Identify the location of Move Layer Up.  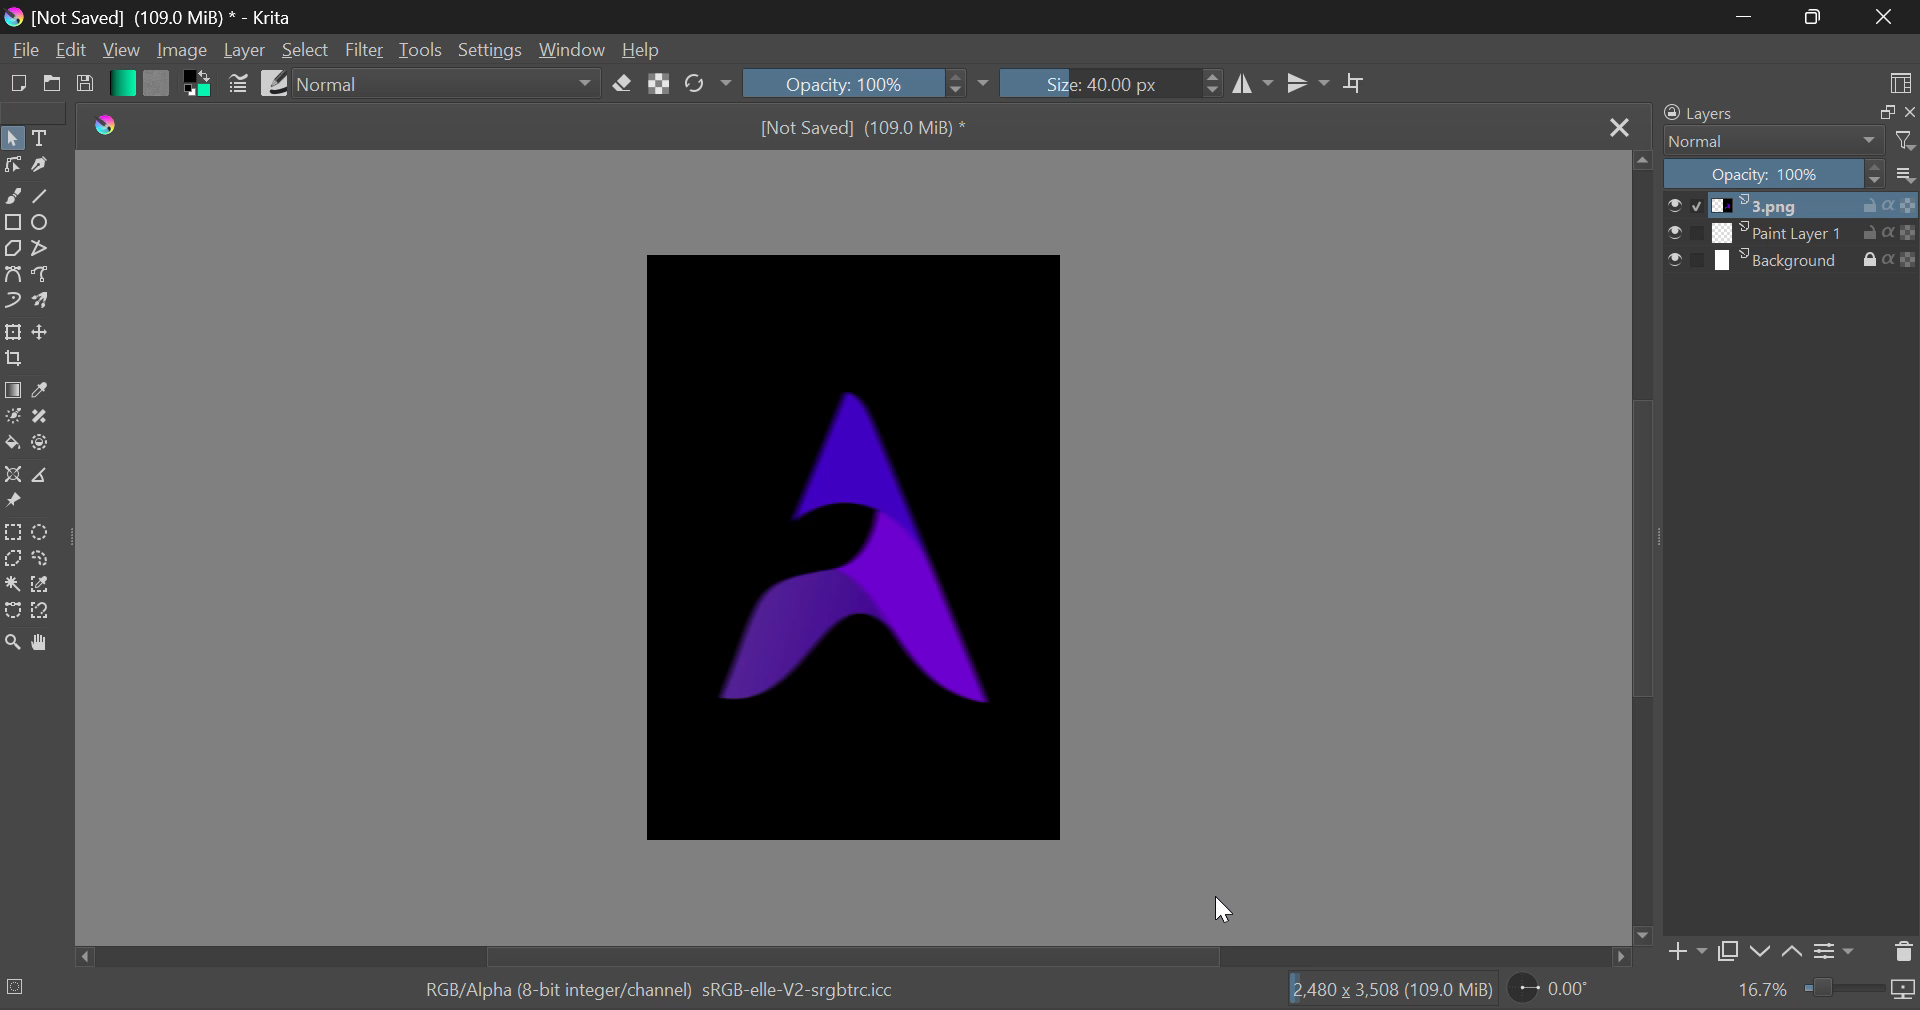
(1794, 948).